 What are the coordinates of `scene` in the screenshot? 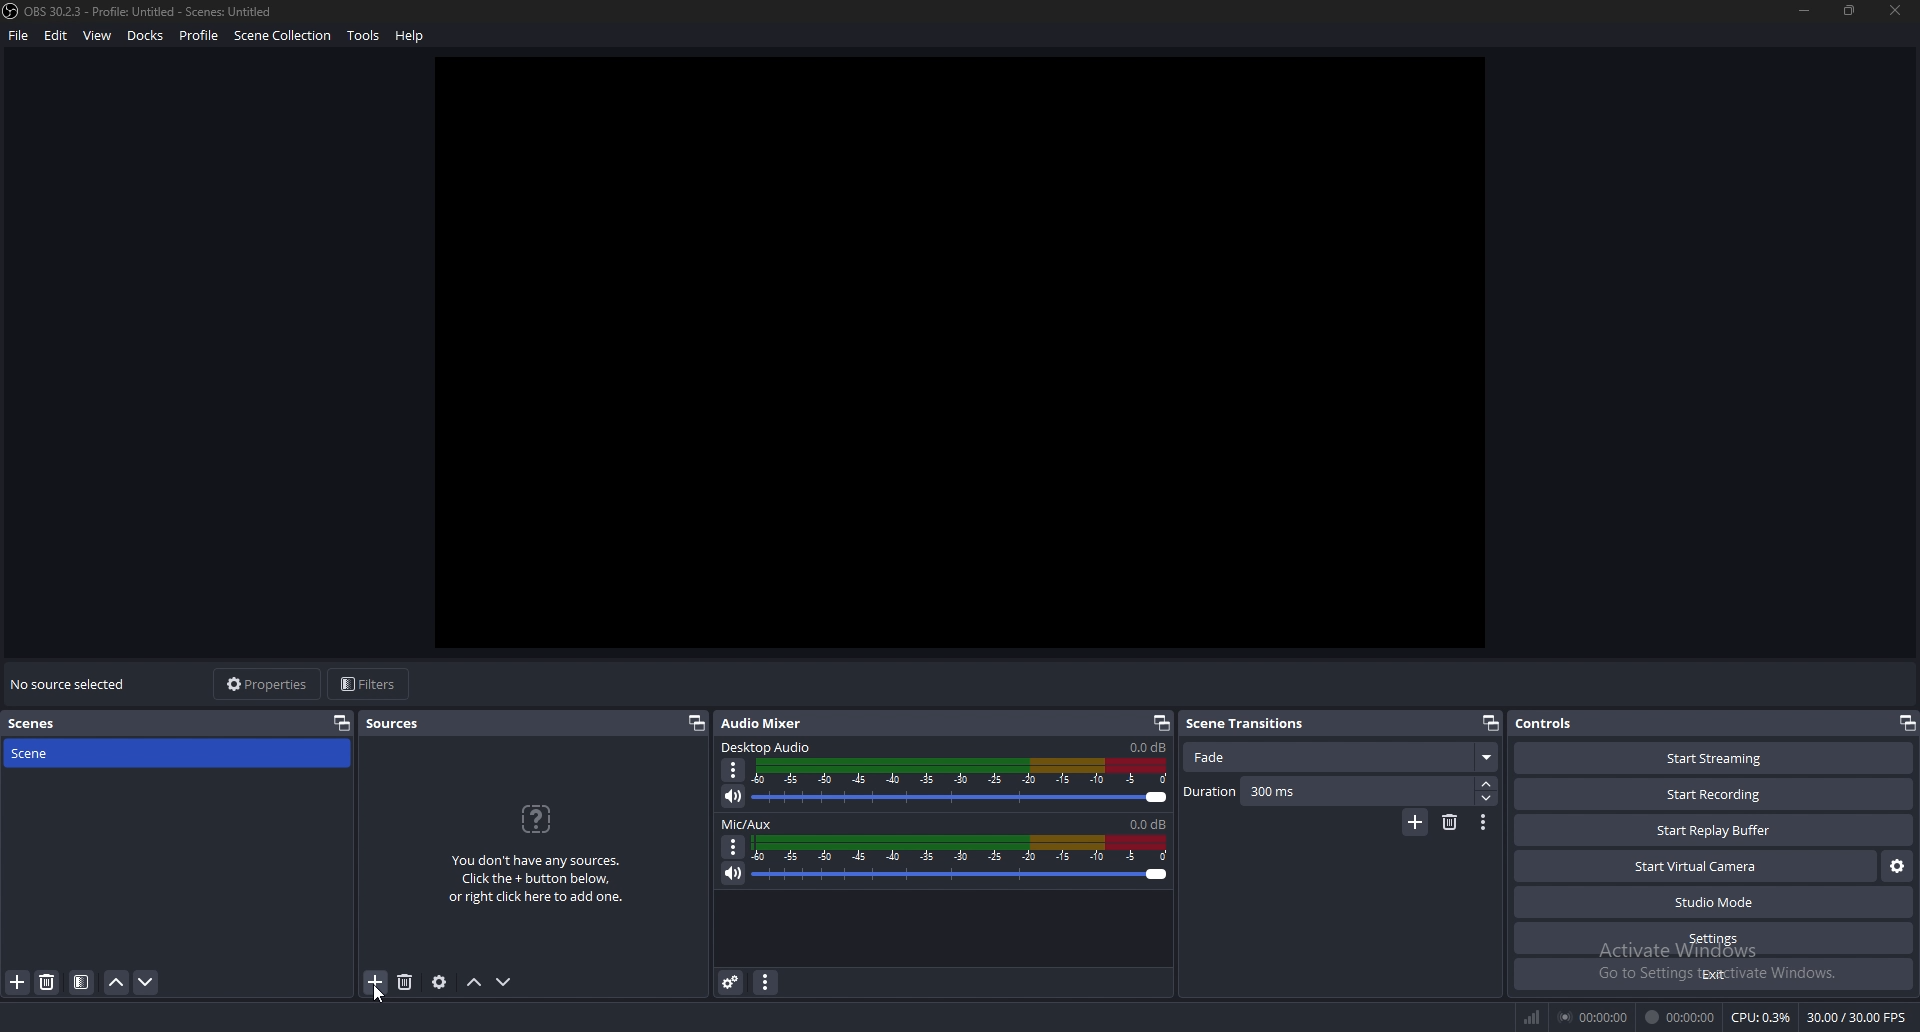 It's located at (69, 754).